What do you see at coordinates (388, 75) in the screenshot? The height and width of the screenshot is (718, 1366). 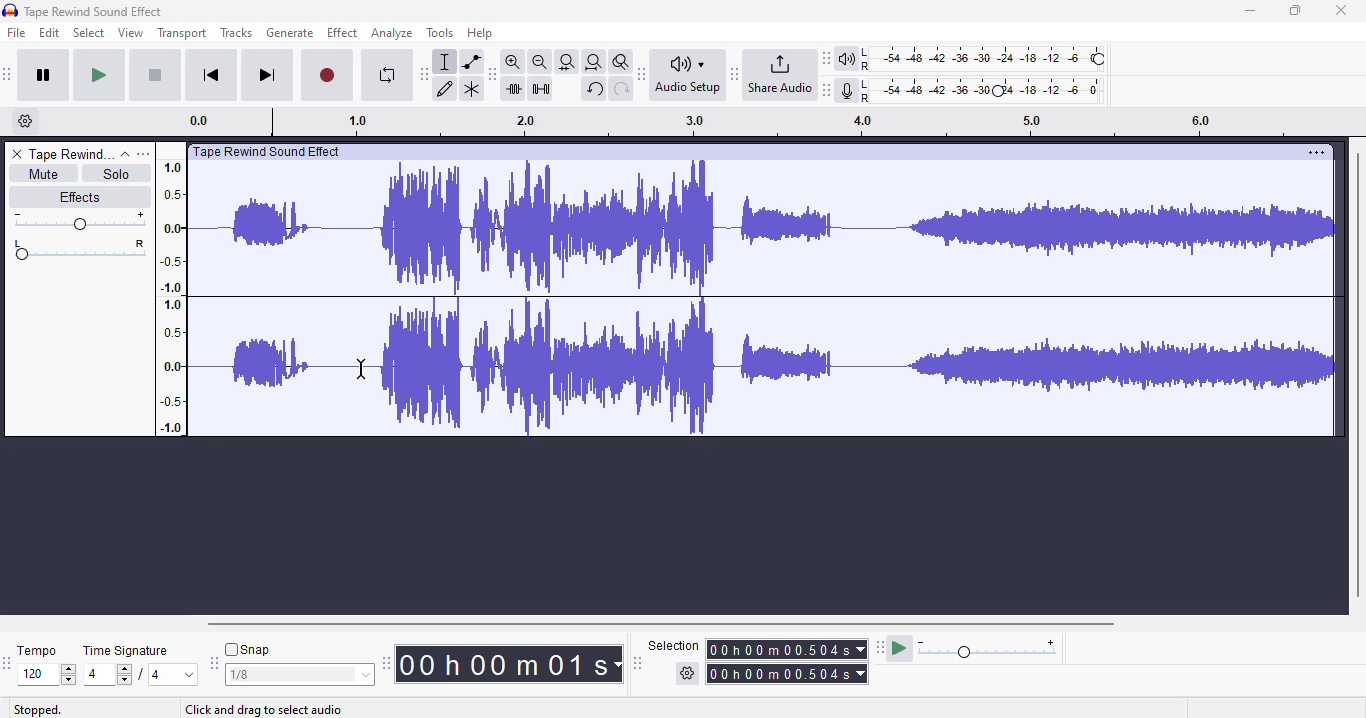 I see `enable looping` at bounding box center [388, 75].